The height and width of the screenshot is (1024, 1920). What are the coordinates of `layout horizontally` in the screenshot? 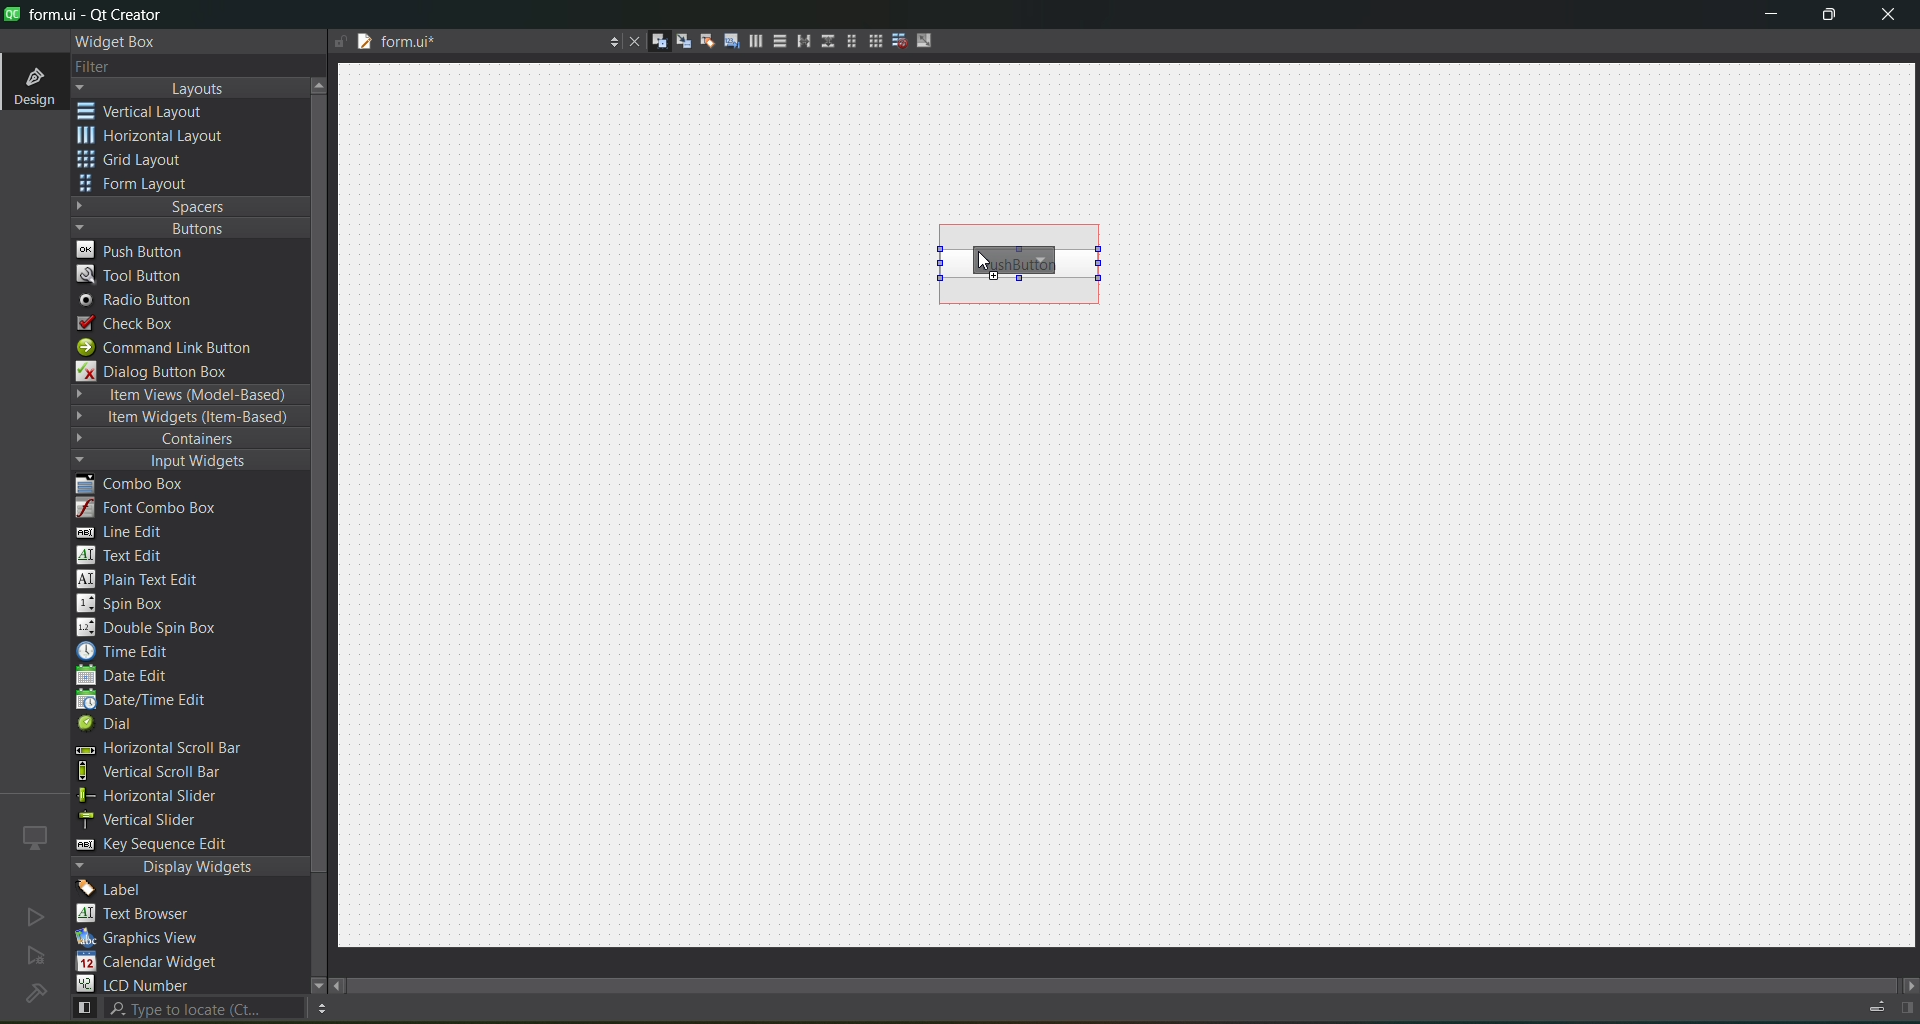 It's located at (749, 44).